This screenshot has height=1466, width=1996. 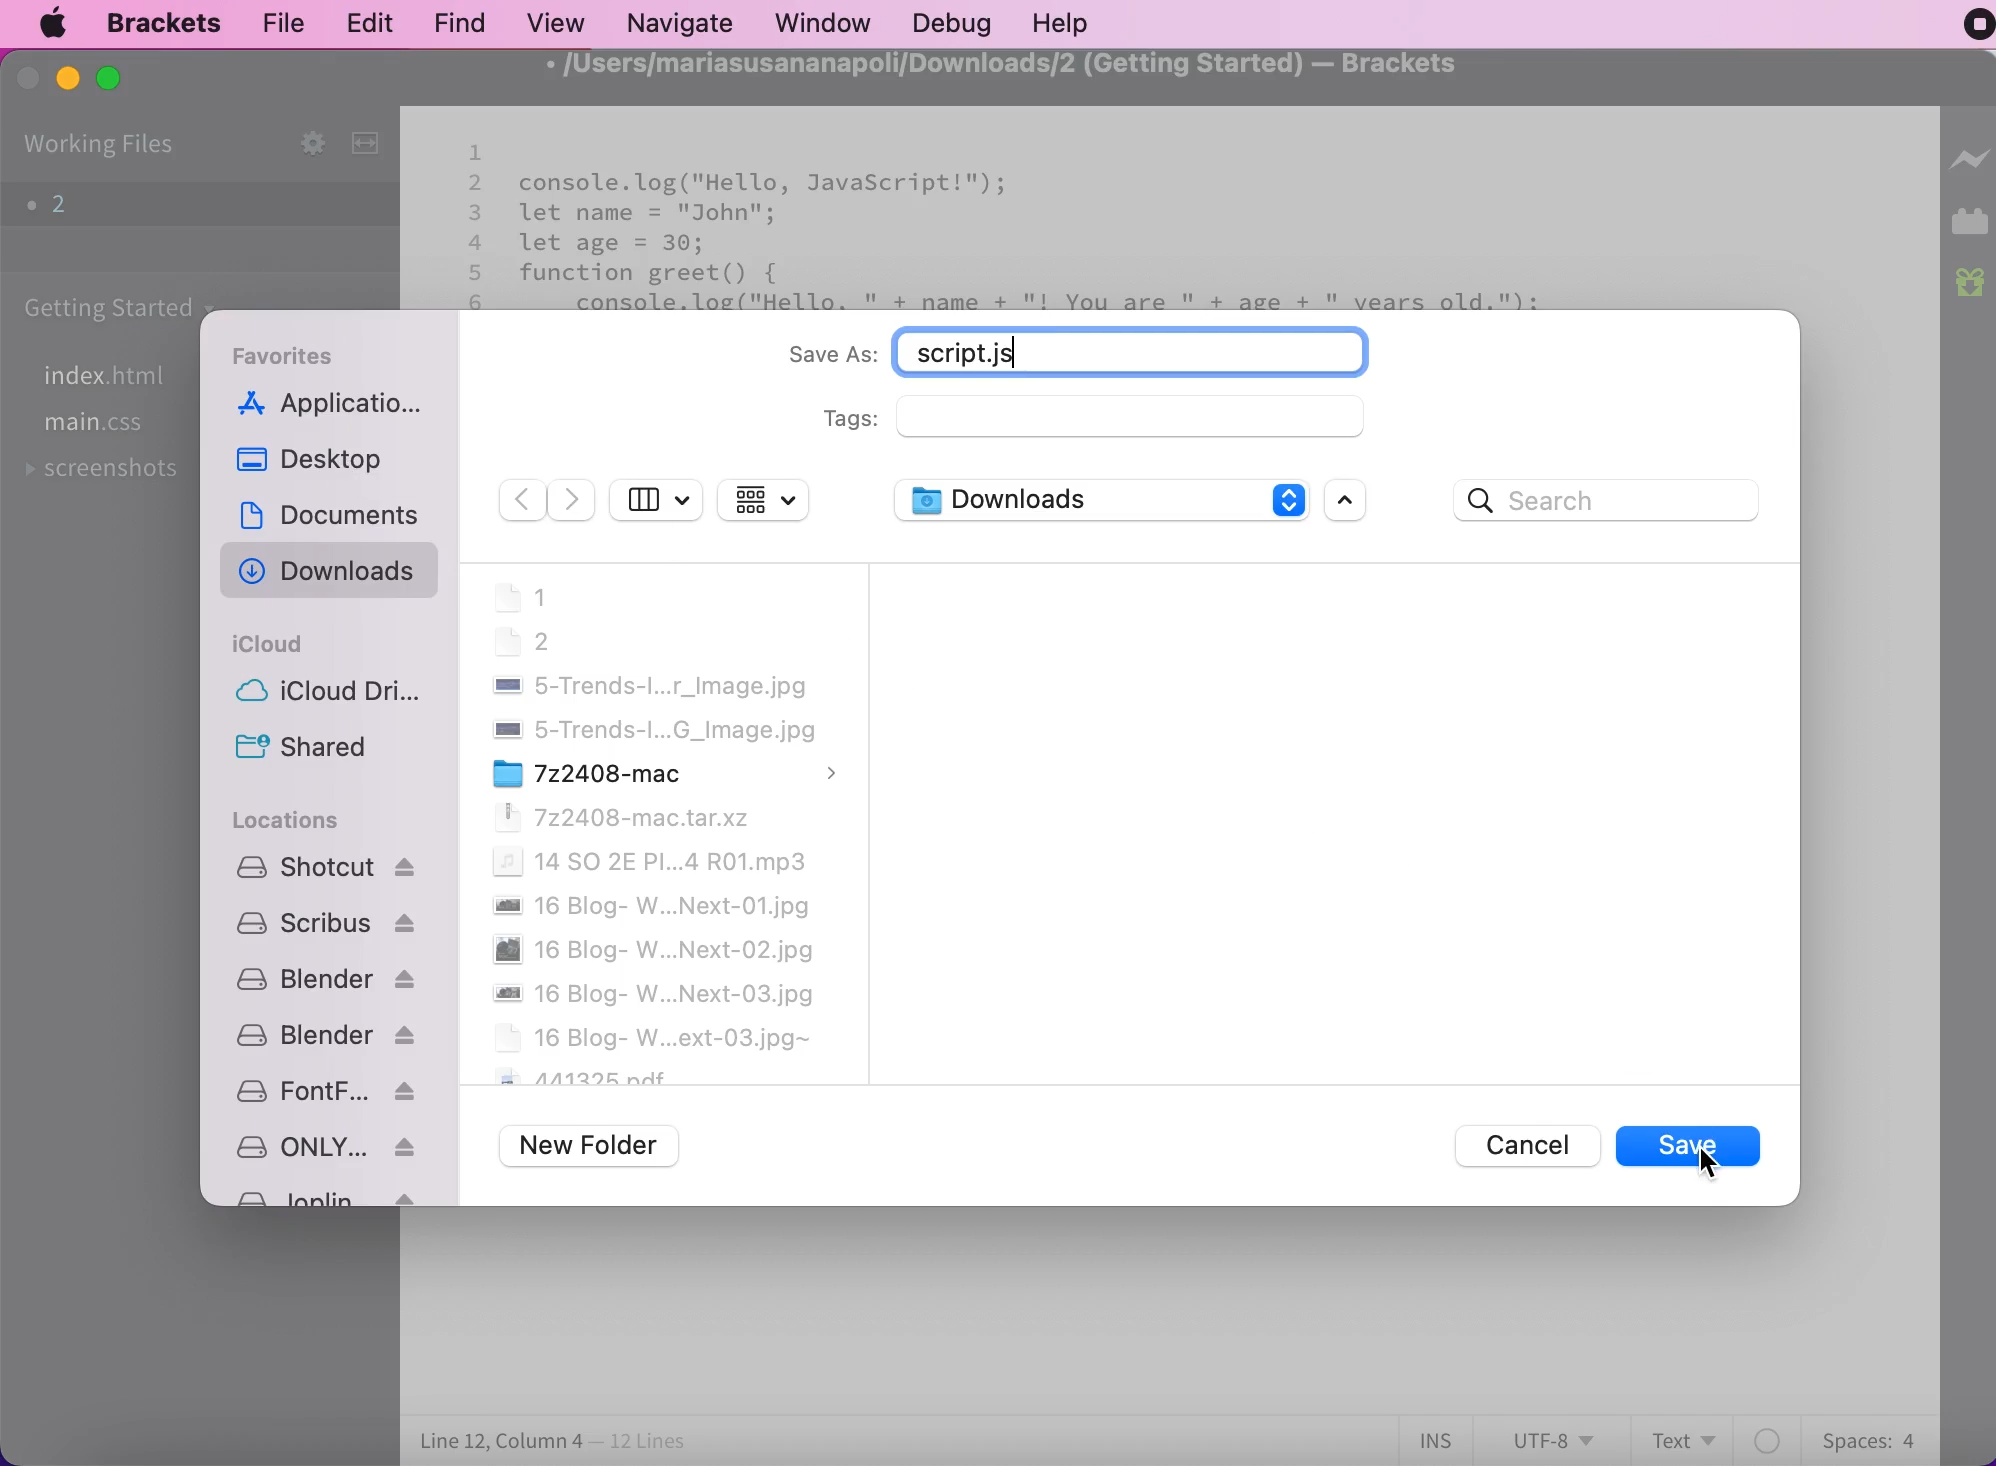 What do you see at coordinates (1971, 285) in the screenshot?
I see `new build of brackets` at bounding box center [1971, 285].